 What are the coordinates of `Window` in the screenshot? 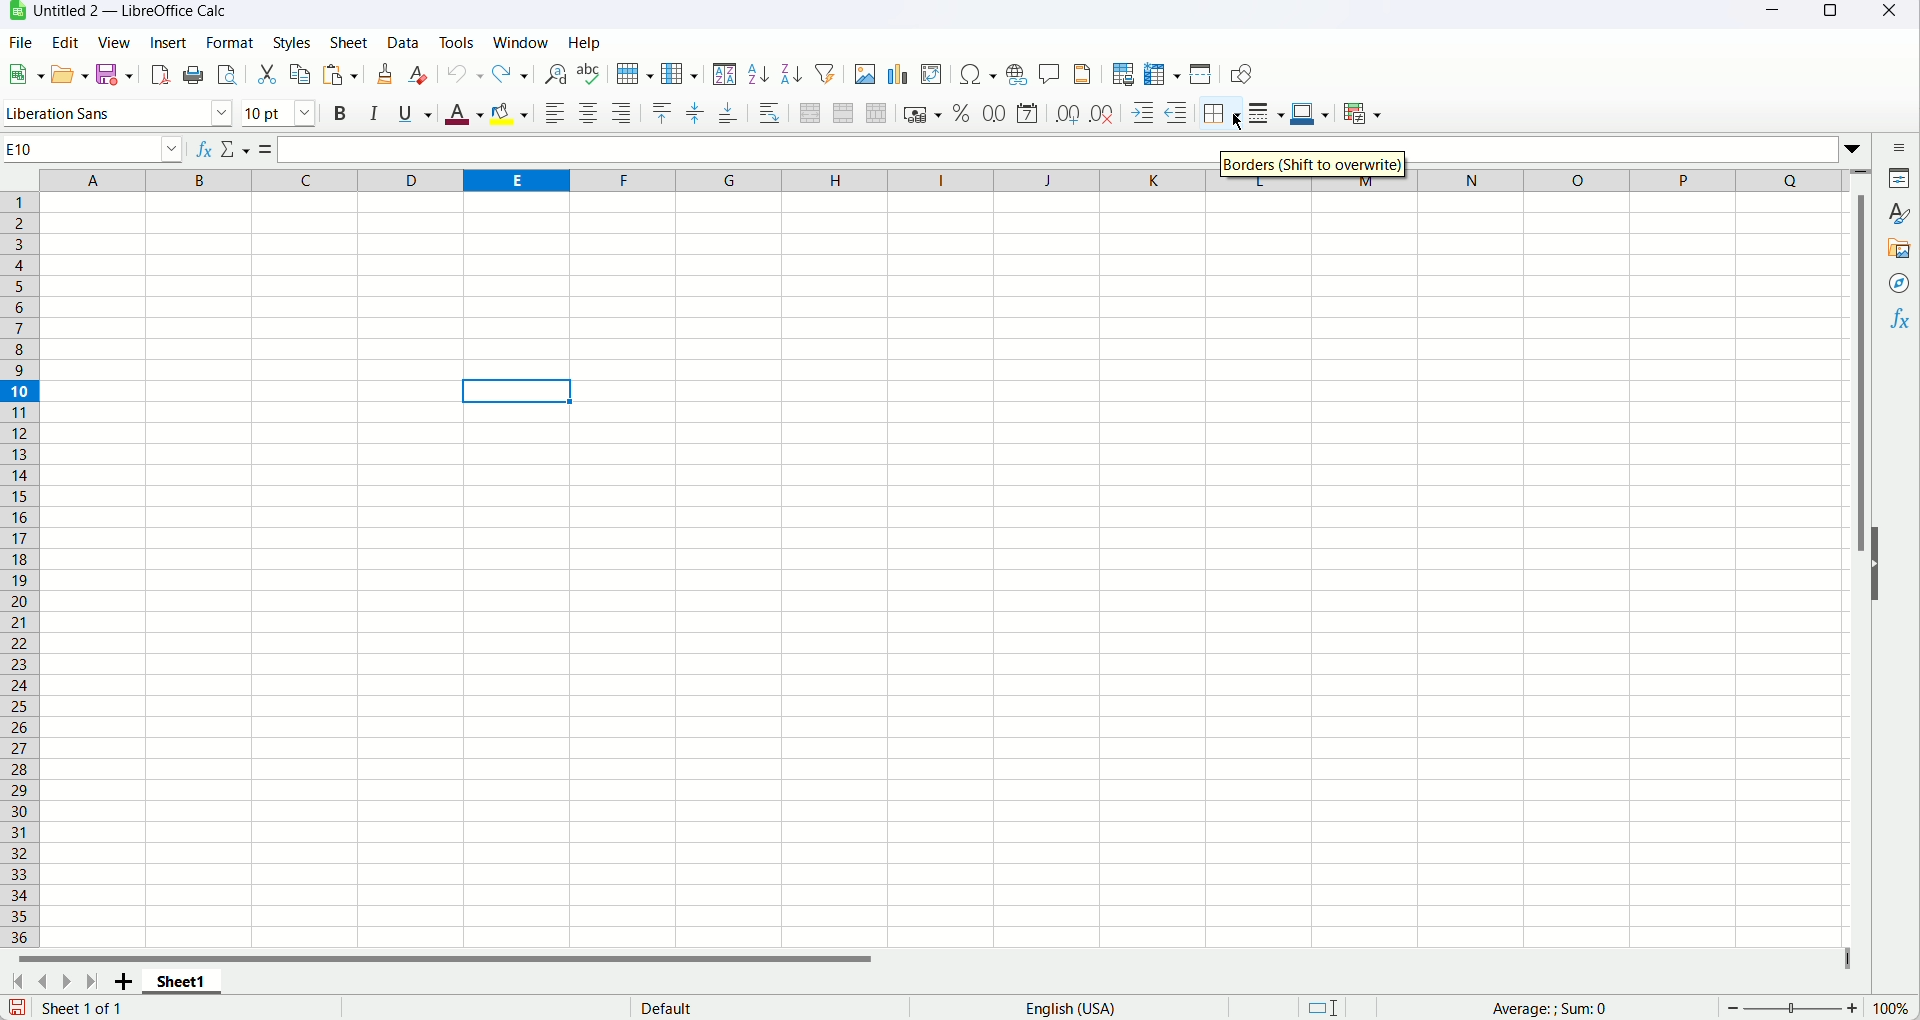 It's located at (522, 42).